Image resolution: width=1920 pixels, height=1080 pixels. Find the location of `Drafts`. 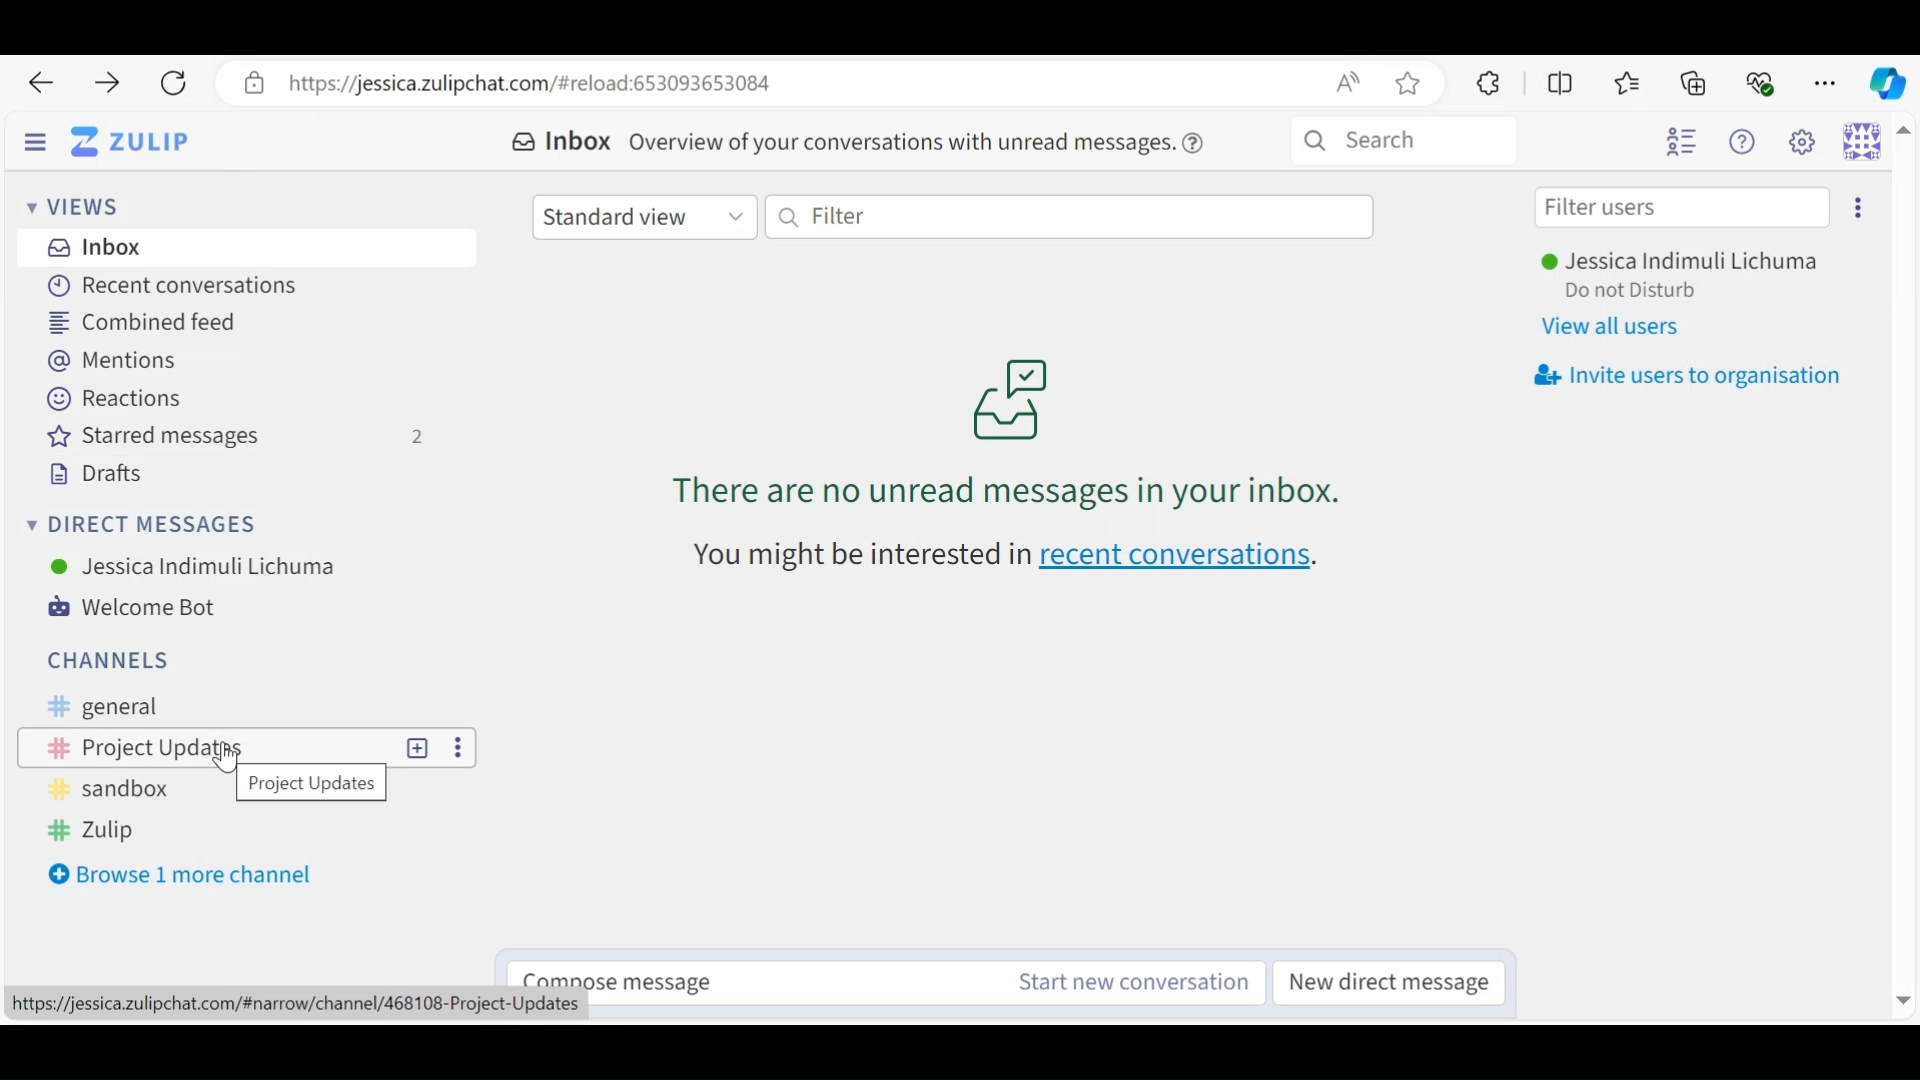

Drafts is located at coordinates (93, 473).